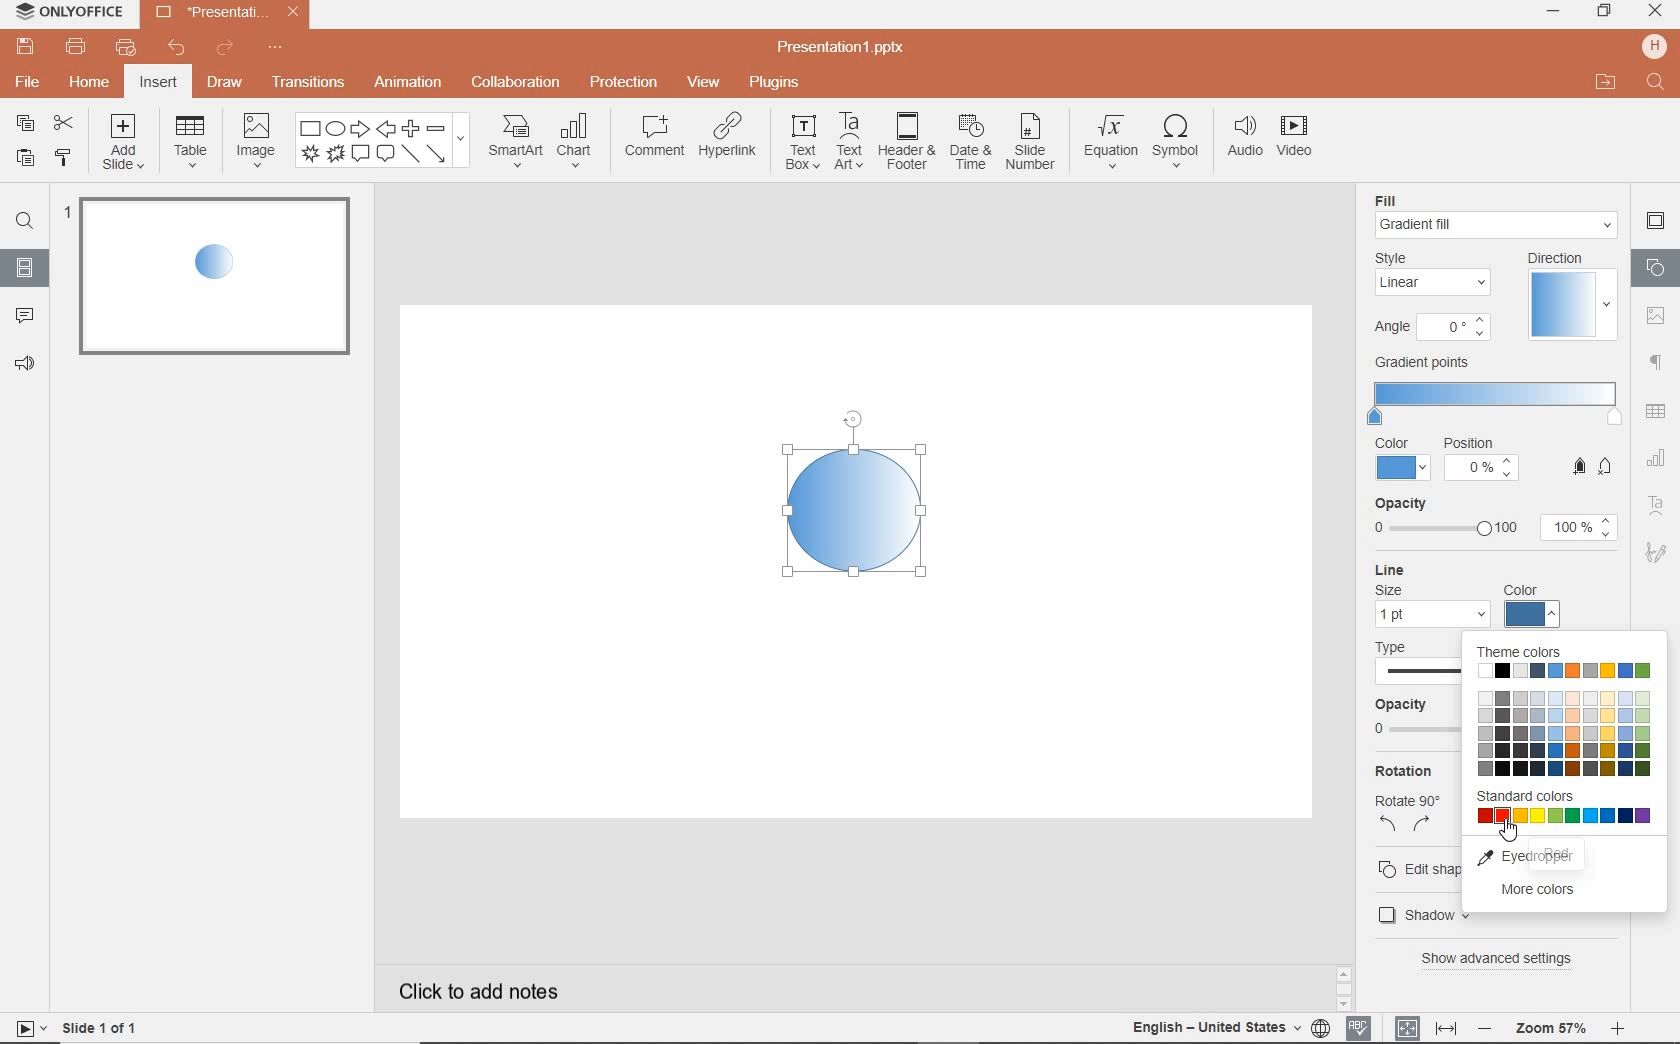 The image size is (1680, 1044). What do you see at coordinates (255, 144) in the screenshot?
I see `image` at bounding box center [255, 144].